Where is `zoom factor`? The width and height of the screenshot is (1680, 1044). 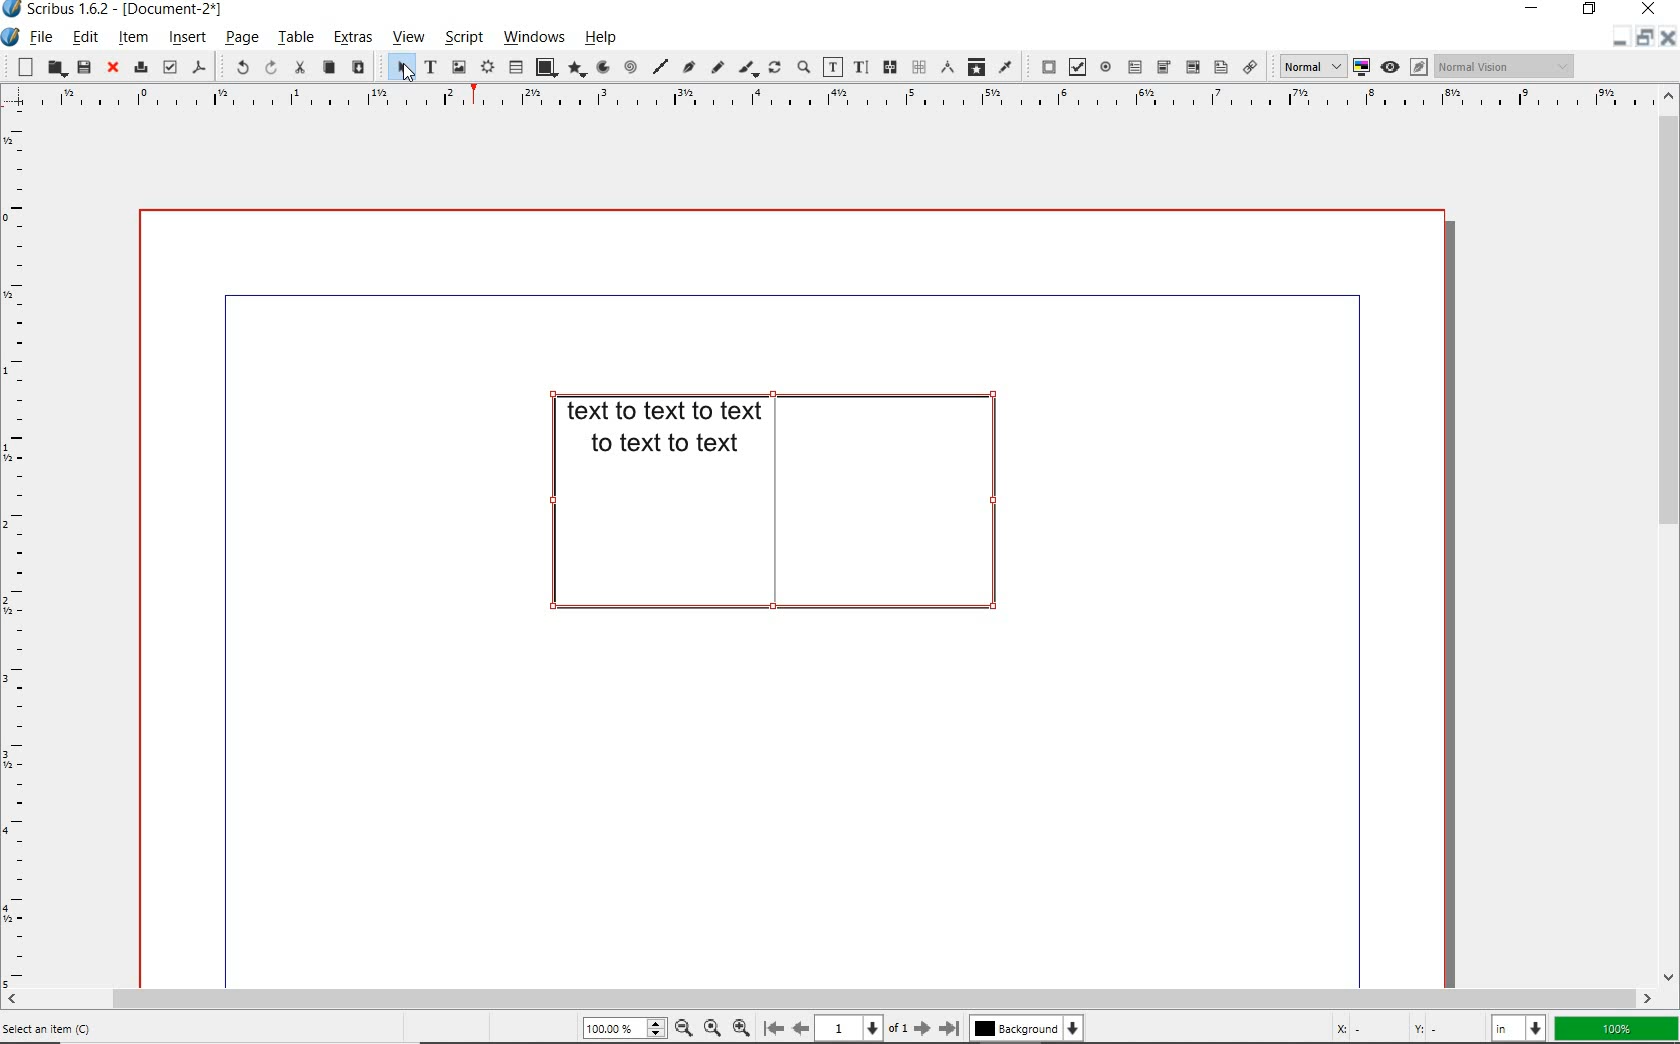
zoom factor is located at coordinates (1615, 1027).